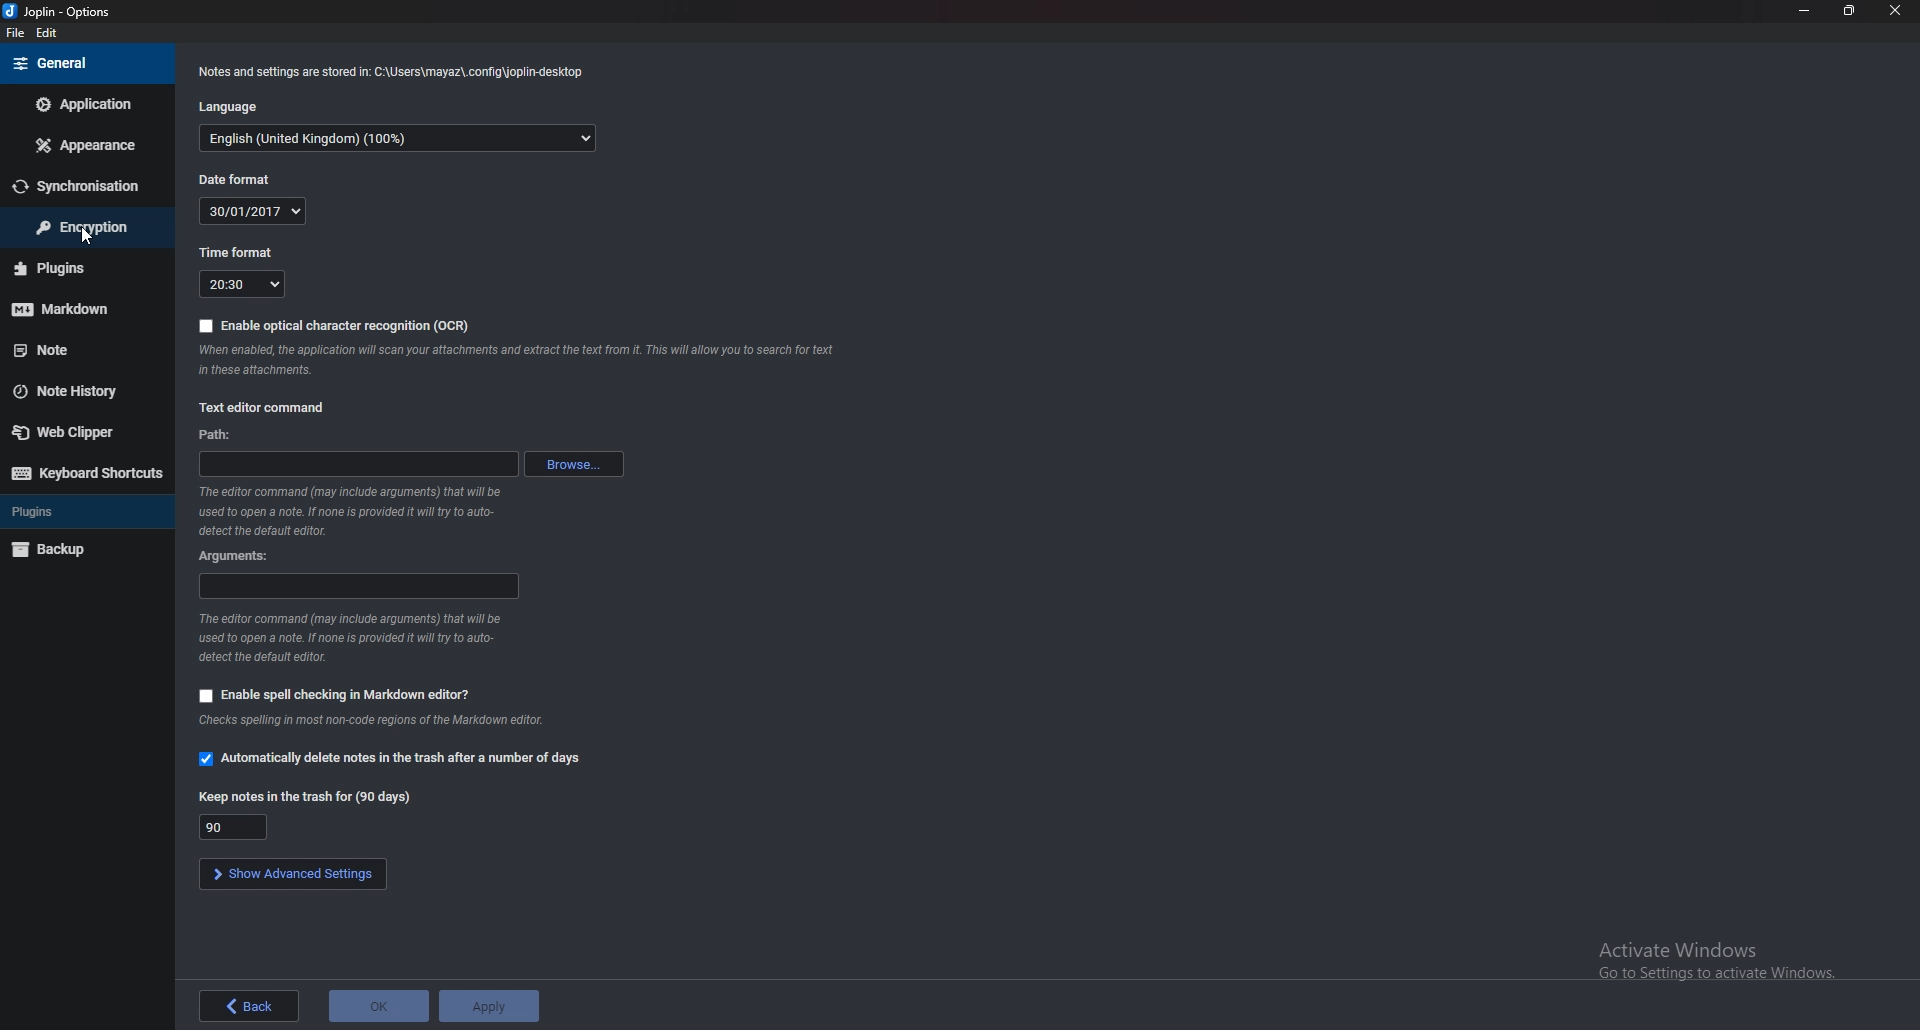  What do you see at coordinates (81, 390) in the screenshot?
I see `note history` at bounding box center [81, 390].